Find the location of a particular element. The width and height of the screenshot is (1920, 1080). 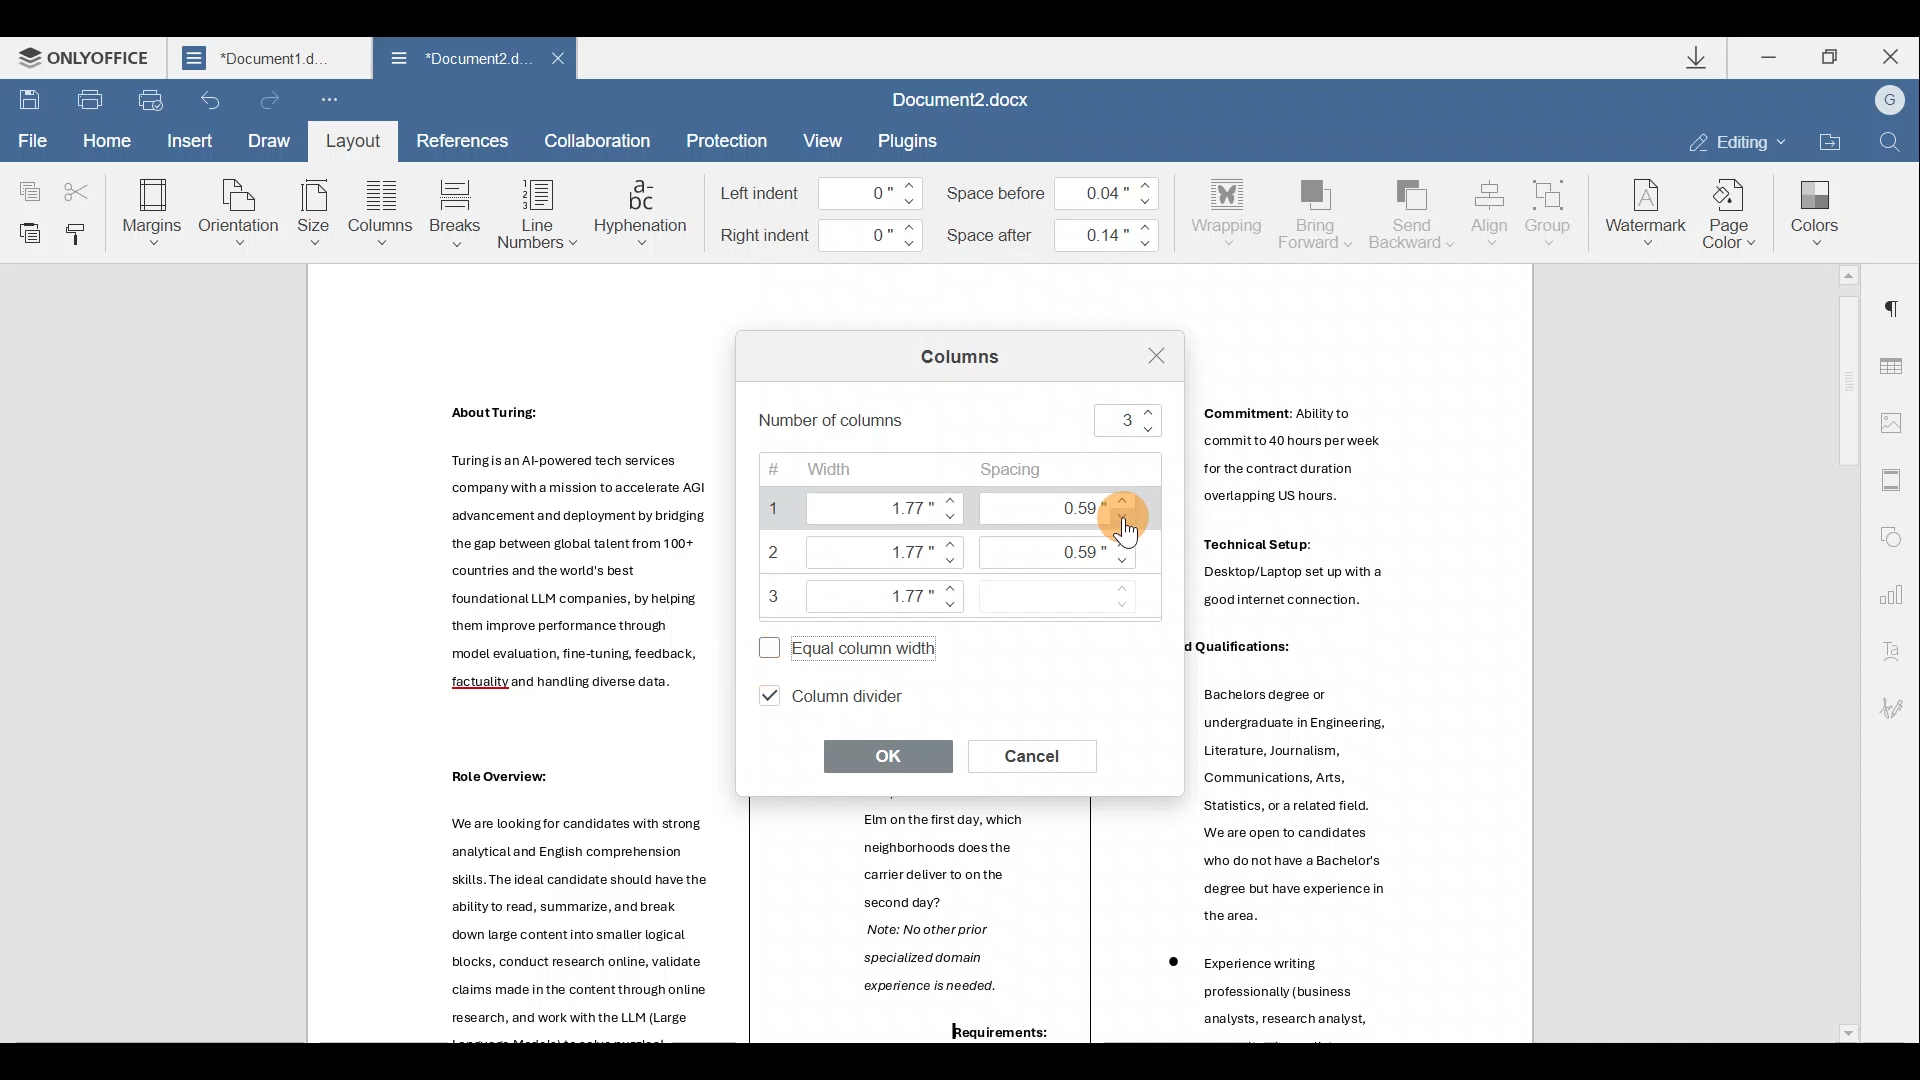

File is located at coordinates (29, 138).